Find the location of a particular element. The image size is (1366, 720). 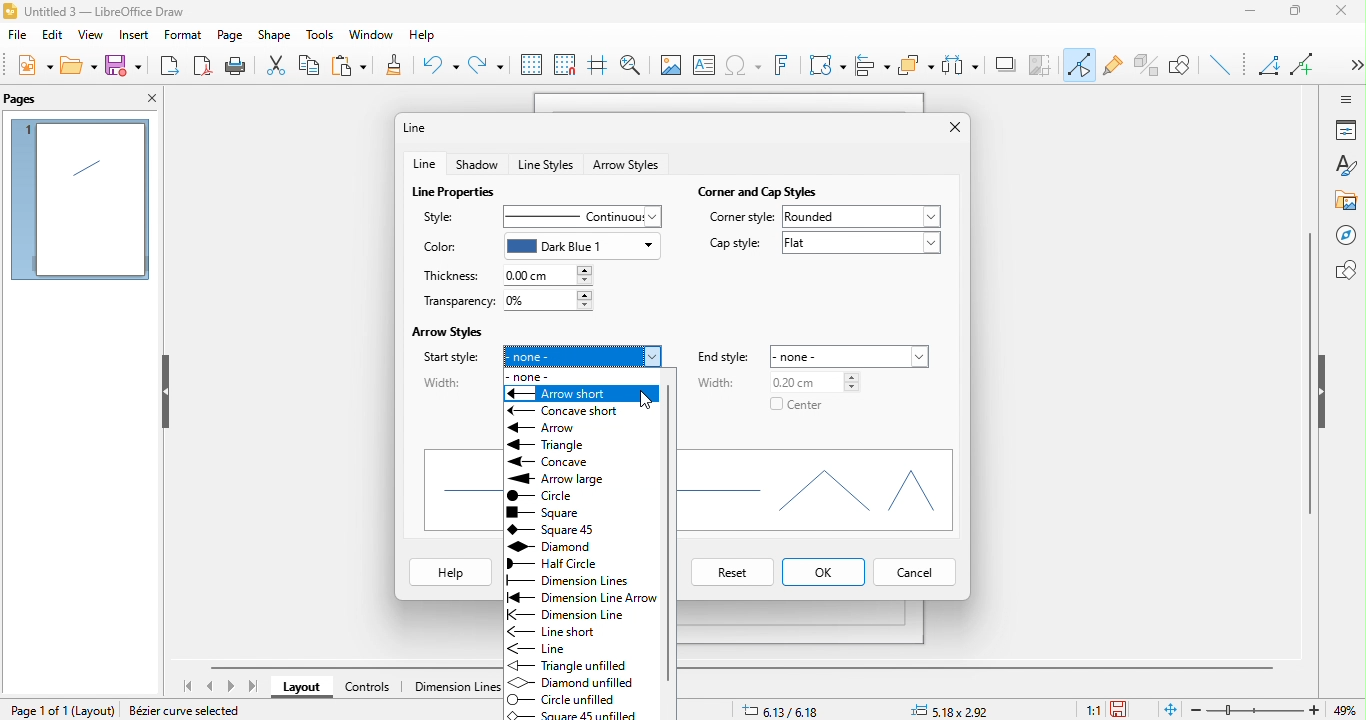

dimension line is located at coordinates (579, 612).